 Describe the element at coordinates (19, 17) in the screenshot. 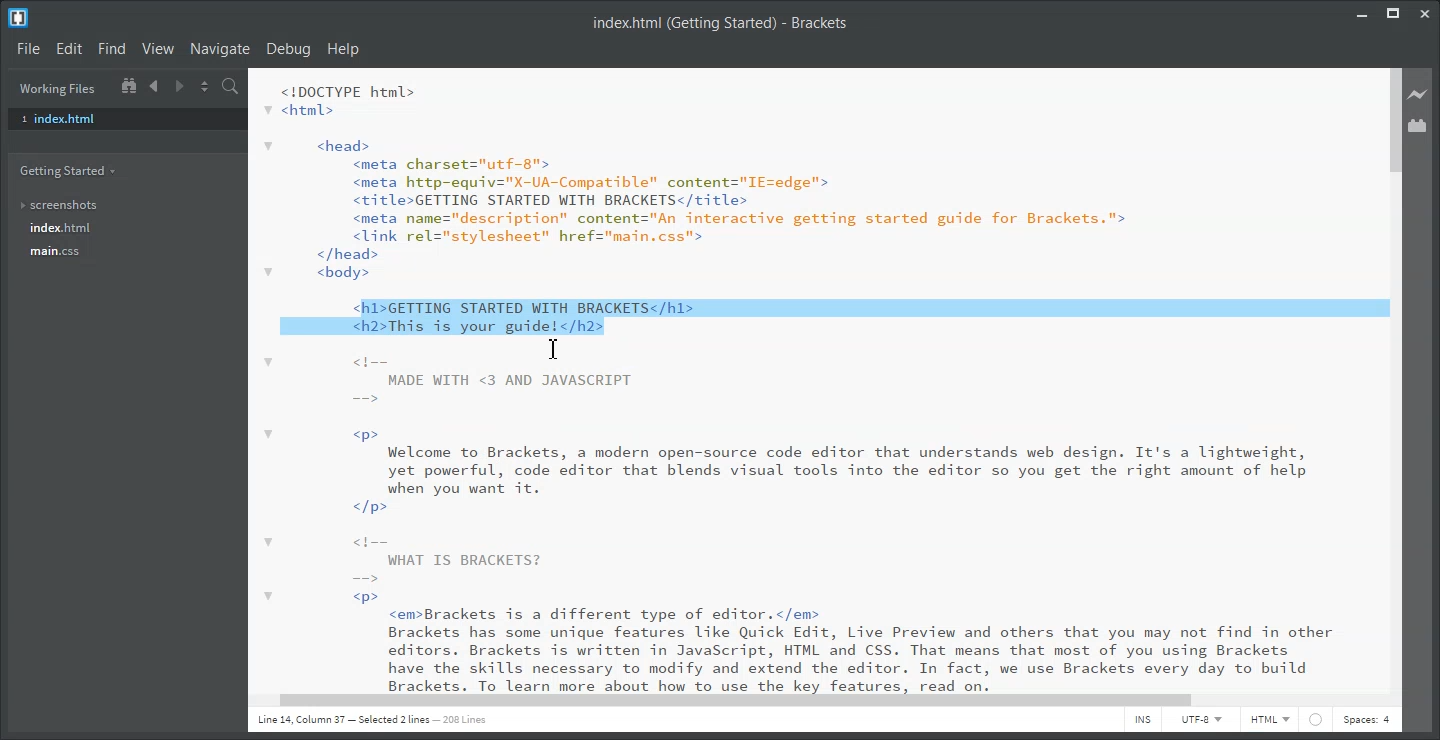

I see `Logo` at that location.